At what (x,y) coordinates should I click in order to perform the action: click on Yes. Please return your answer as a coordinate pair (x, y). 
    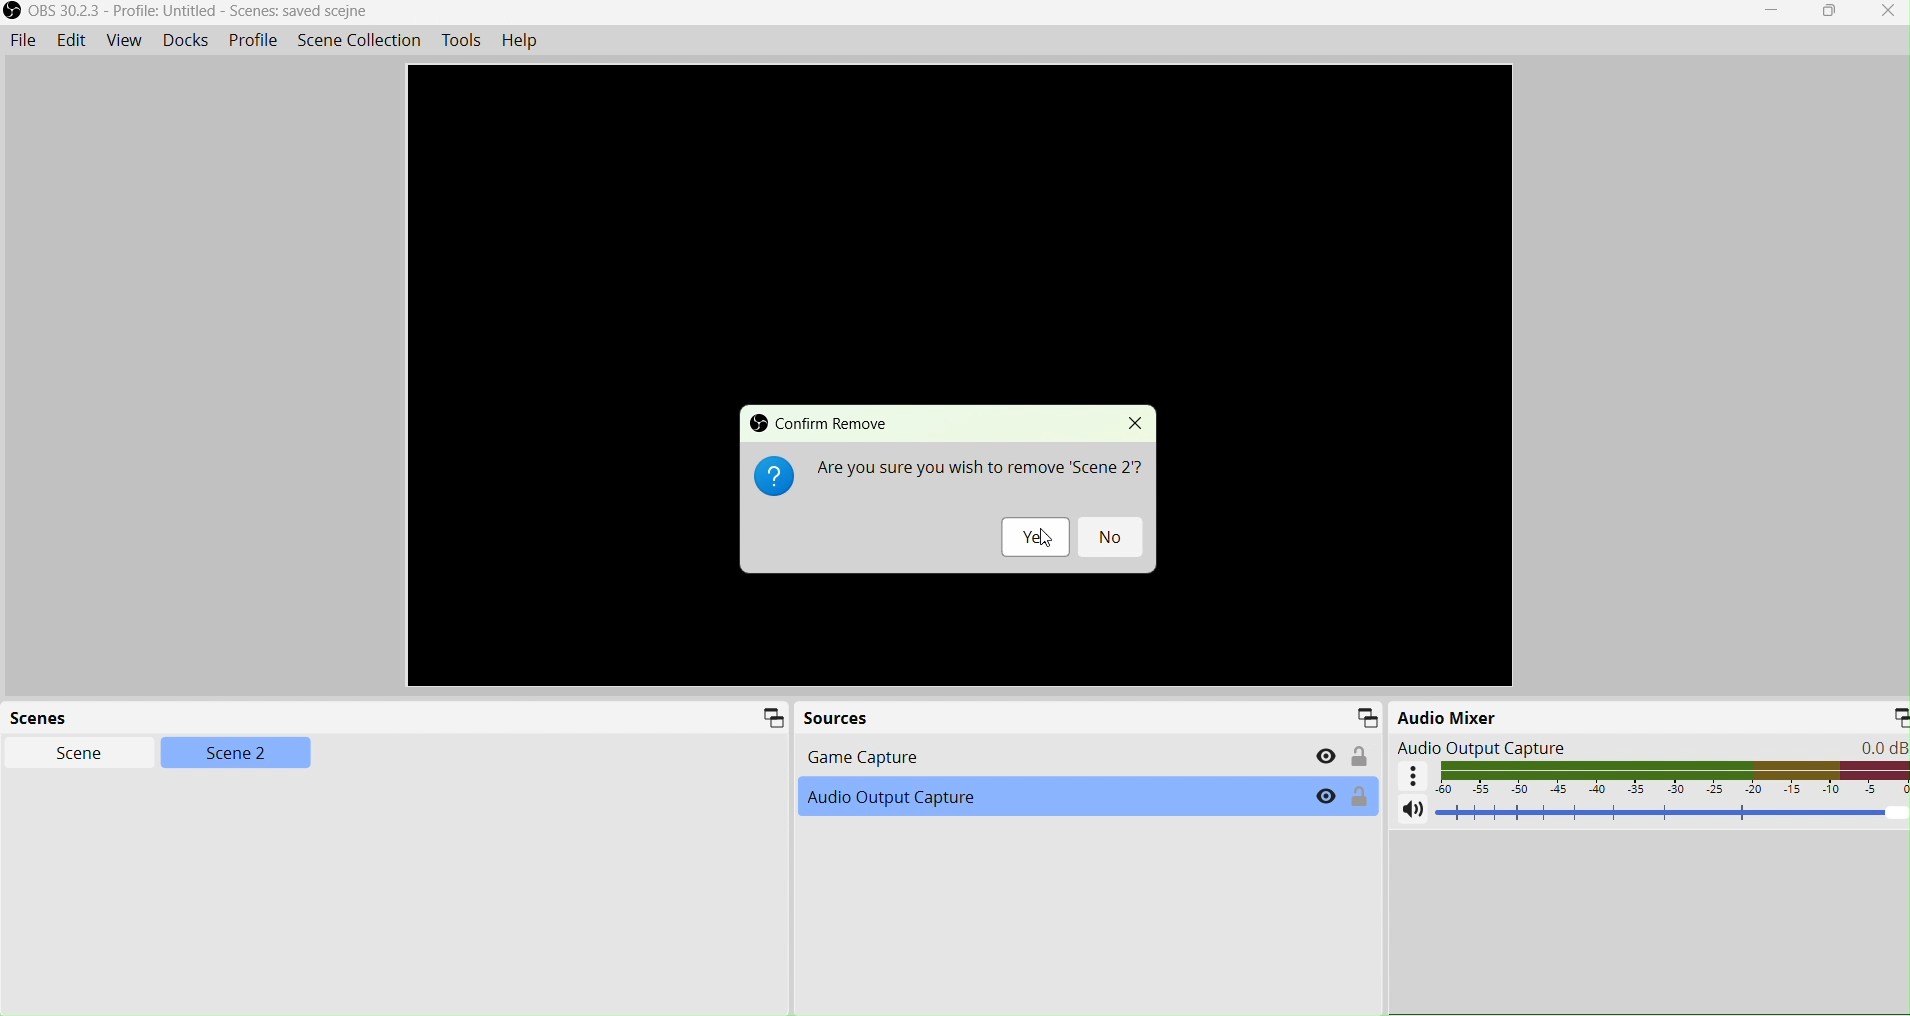
    Looking at the image, I should click on (1035, 537).